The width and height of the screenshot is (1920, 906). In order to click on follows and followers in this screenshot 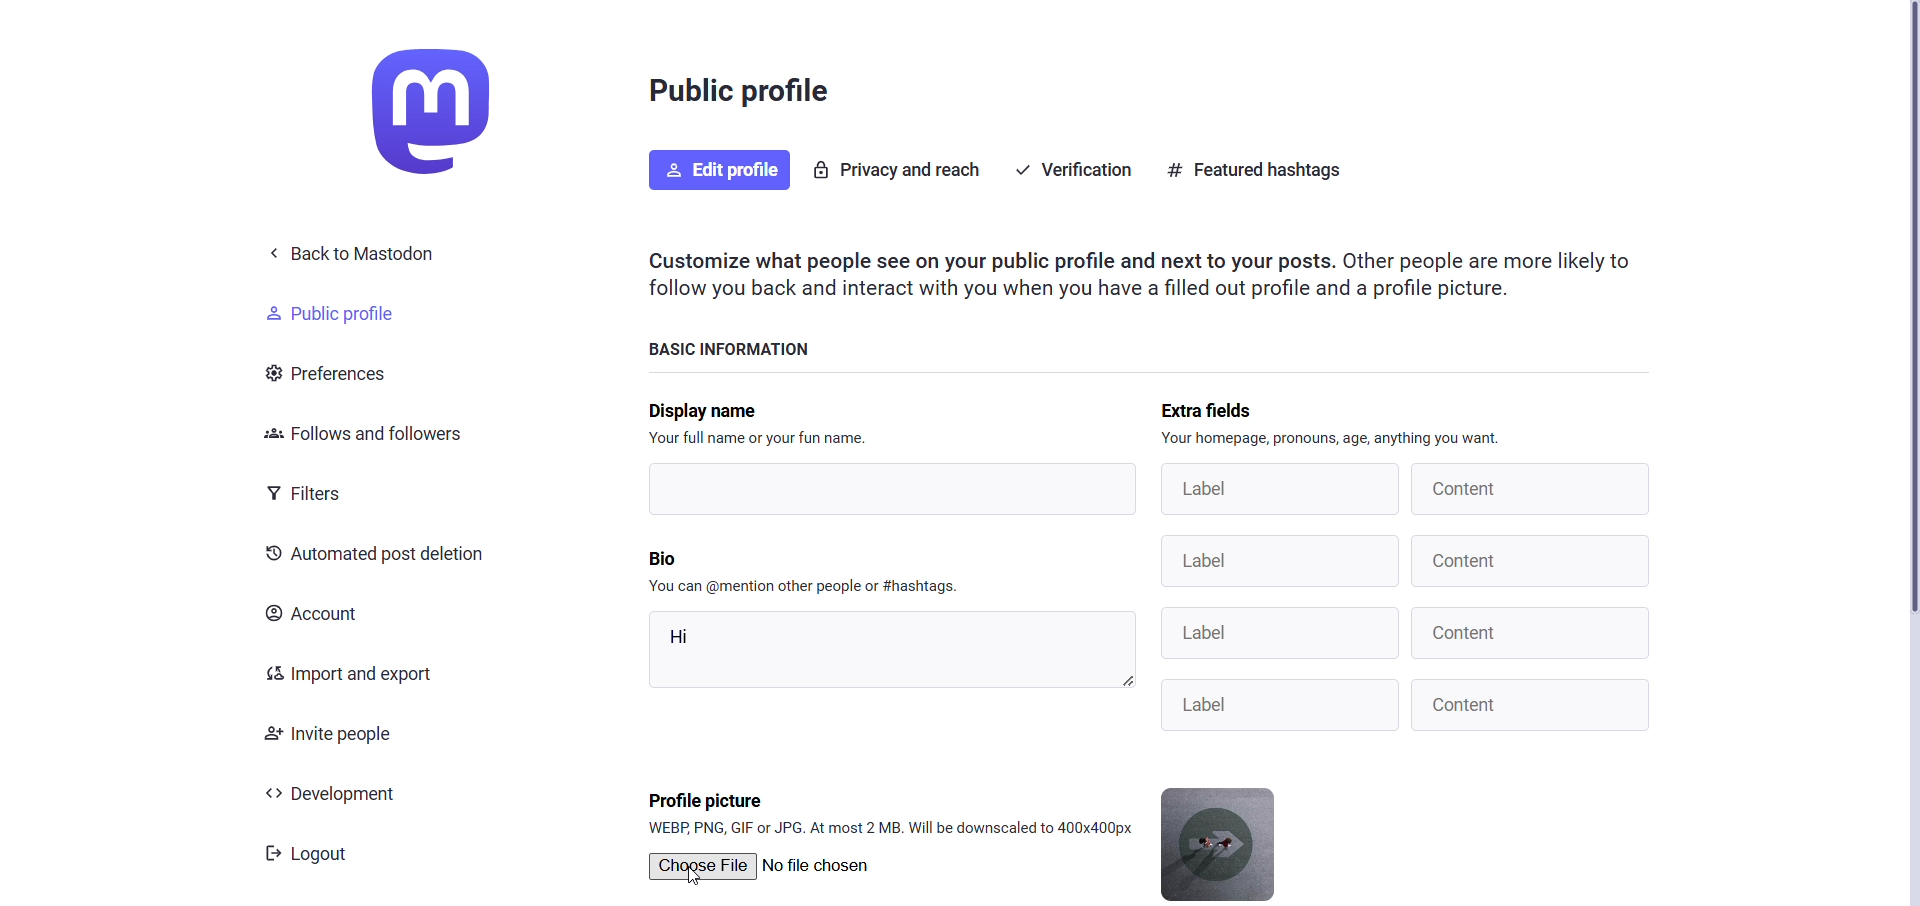, I will do `click(356, 430)`.